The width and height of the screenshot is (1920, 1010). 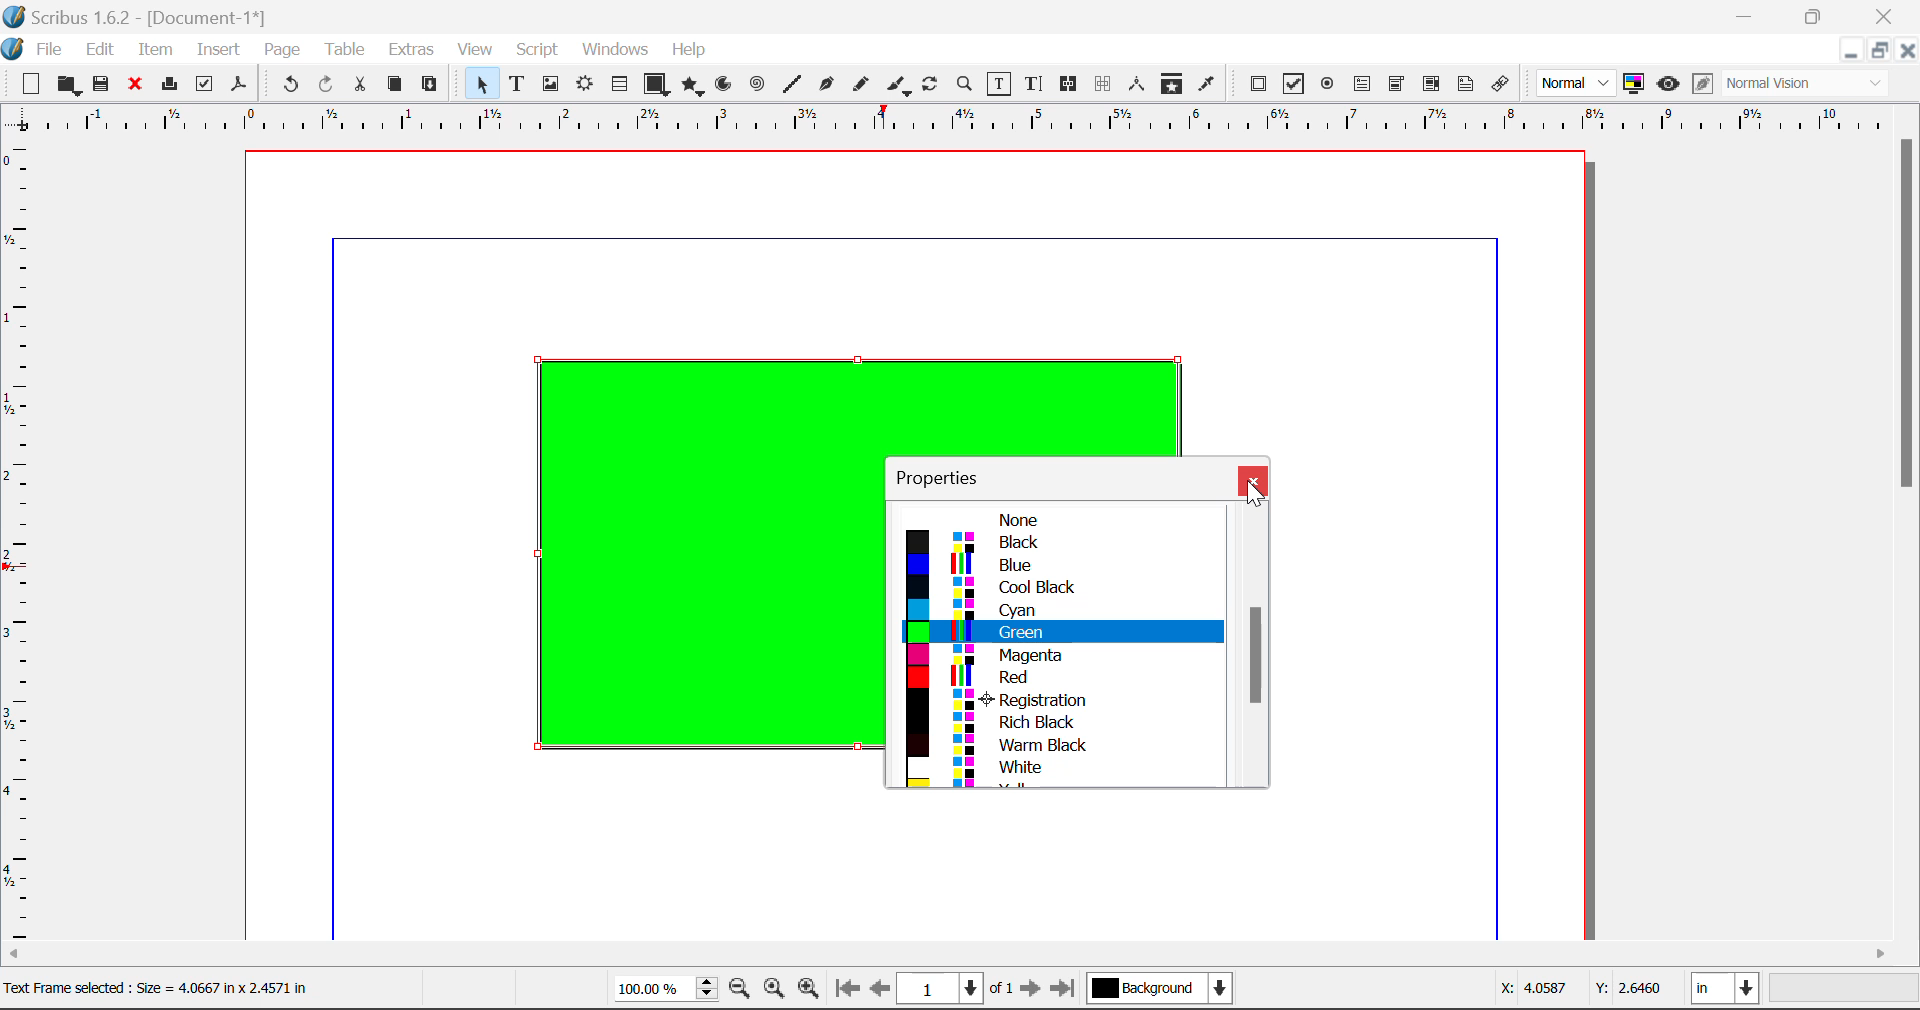 I want to click on Script, so click(x=538, y=52).